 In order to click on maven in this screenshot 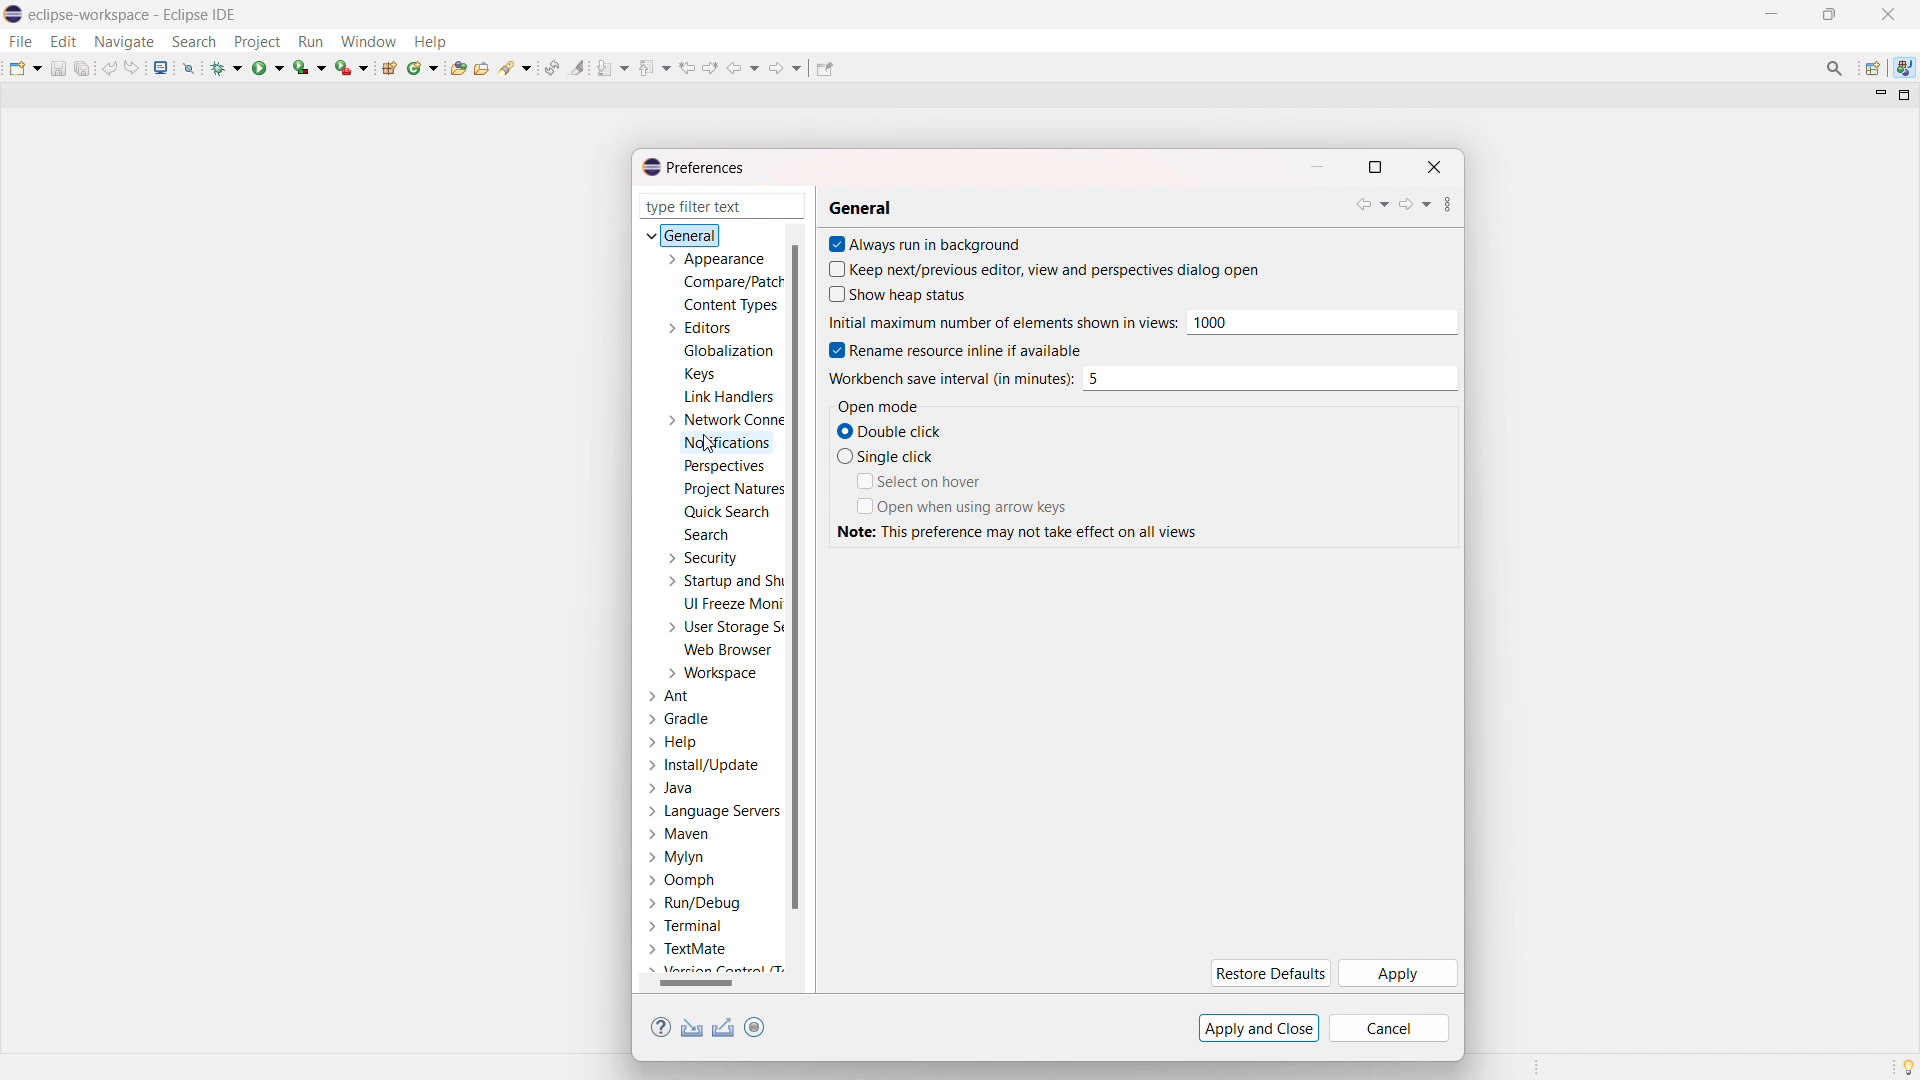, I will do `click(678, 835)`.